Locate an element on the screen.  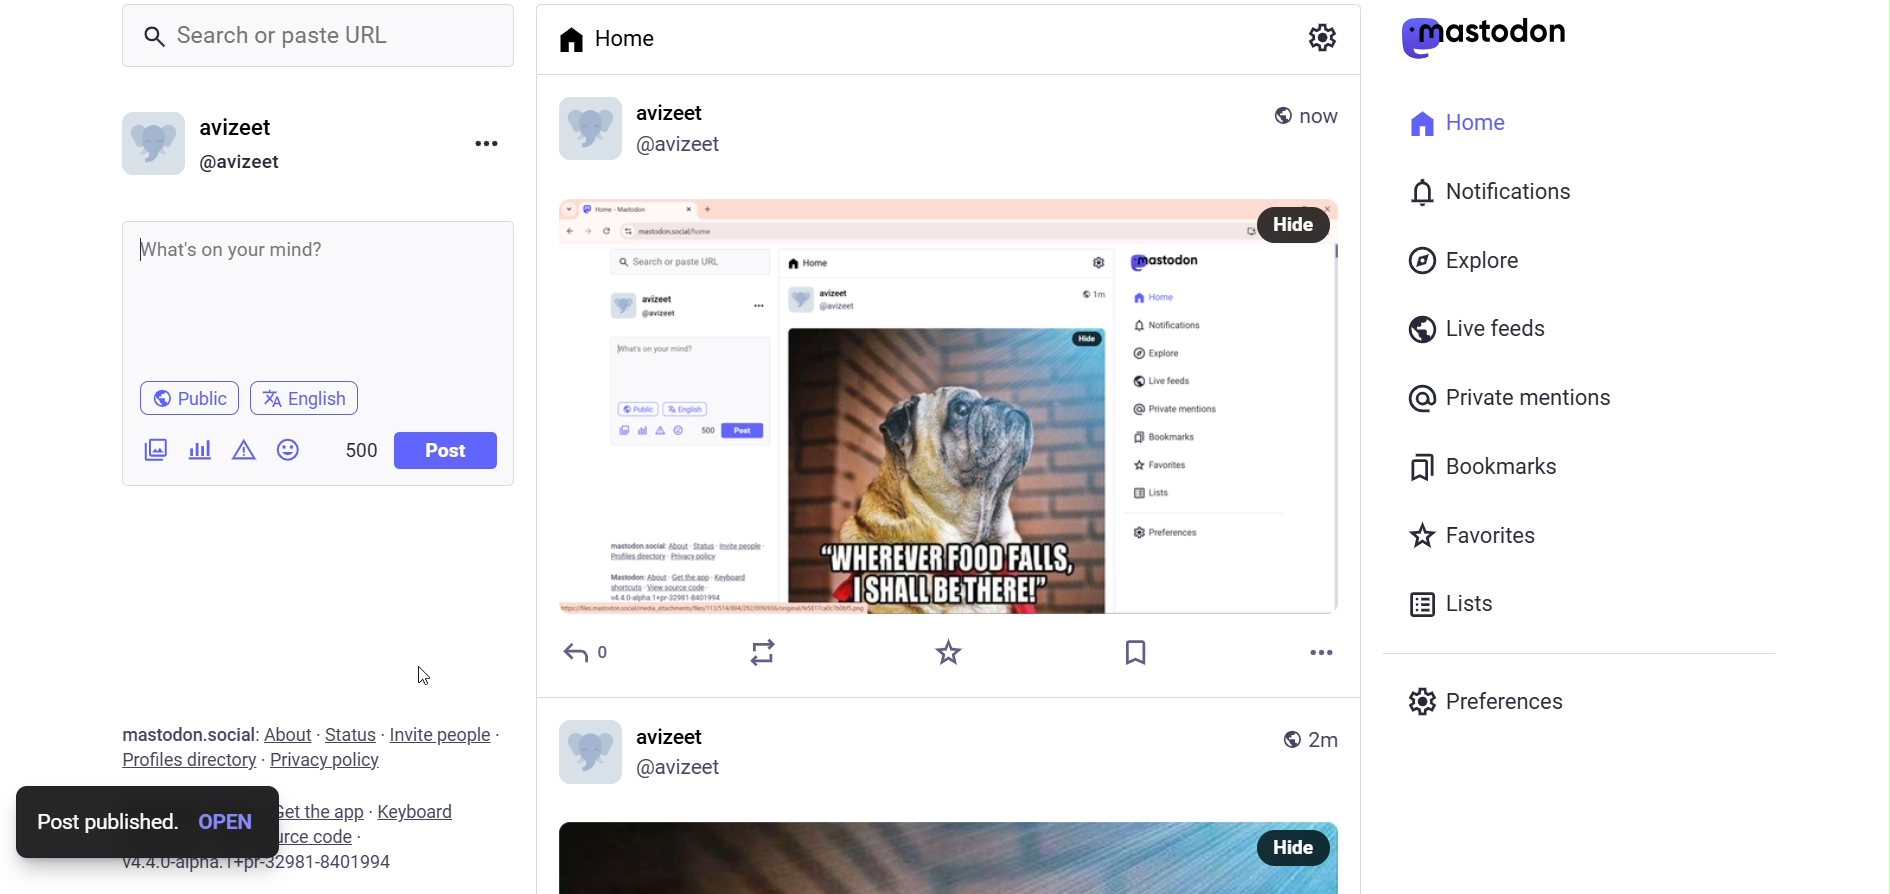
display picture is located at coordinates (152, 142).